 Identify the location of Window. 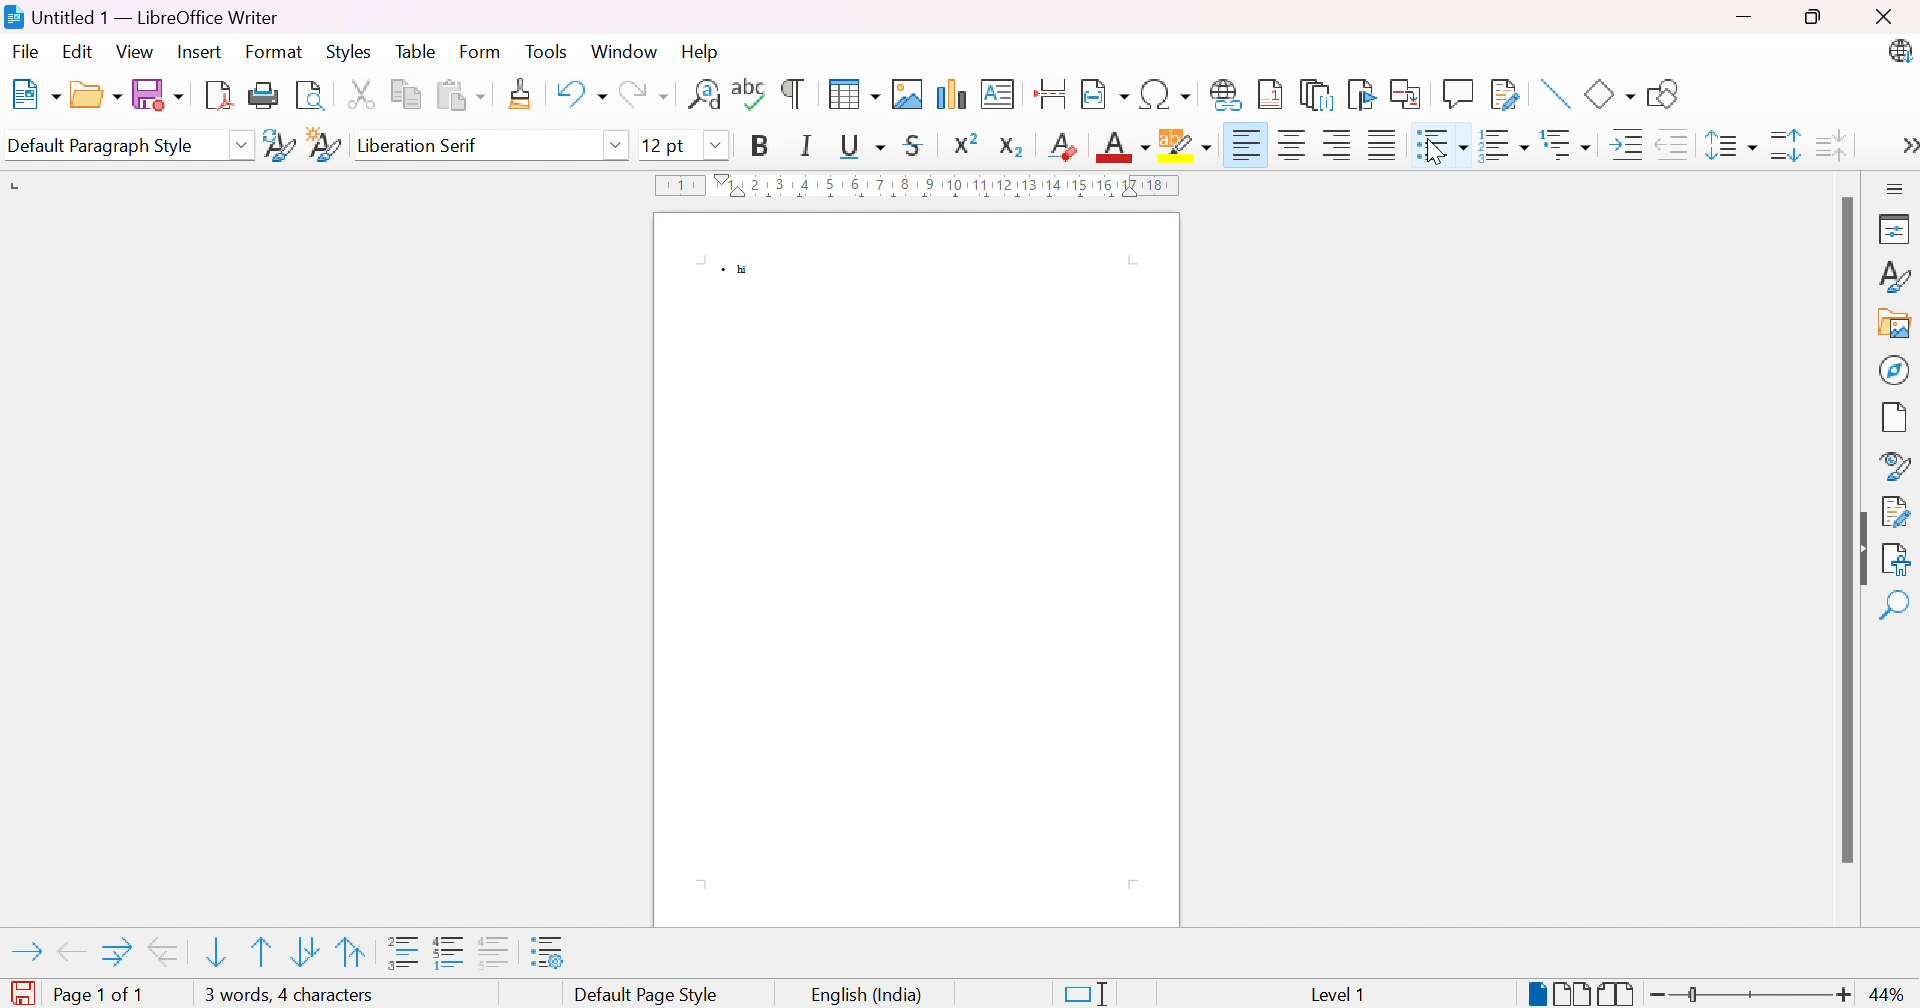
(625, 53).